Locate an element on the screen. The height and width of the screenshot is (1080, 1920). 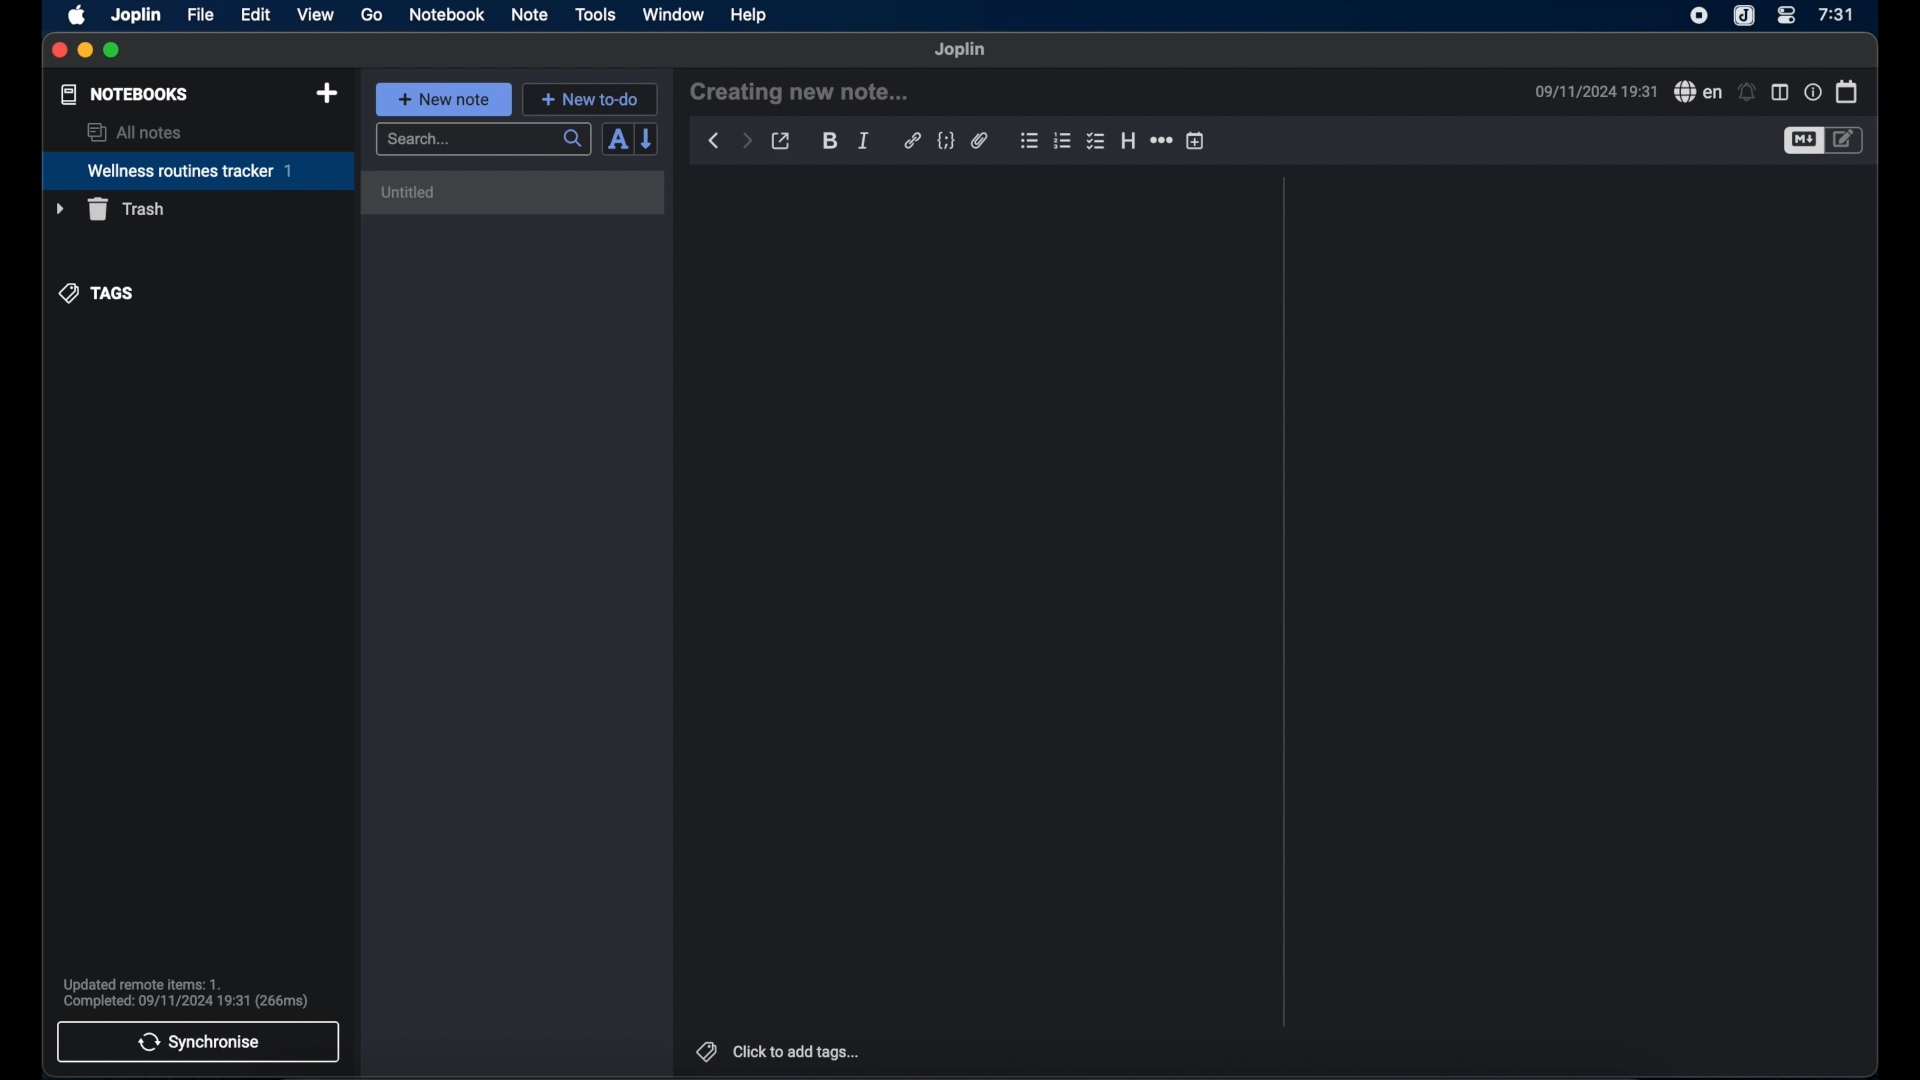
insert time is located at coordinates (1195, 140).